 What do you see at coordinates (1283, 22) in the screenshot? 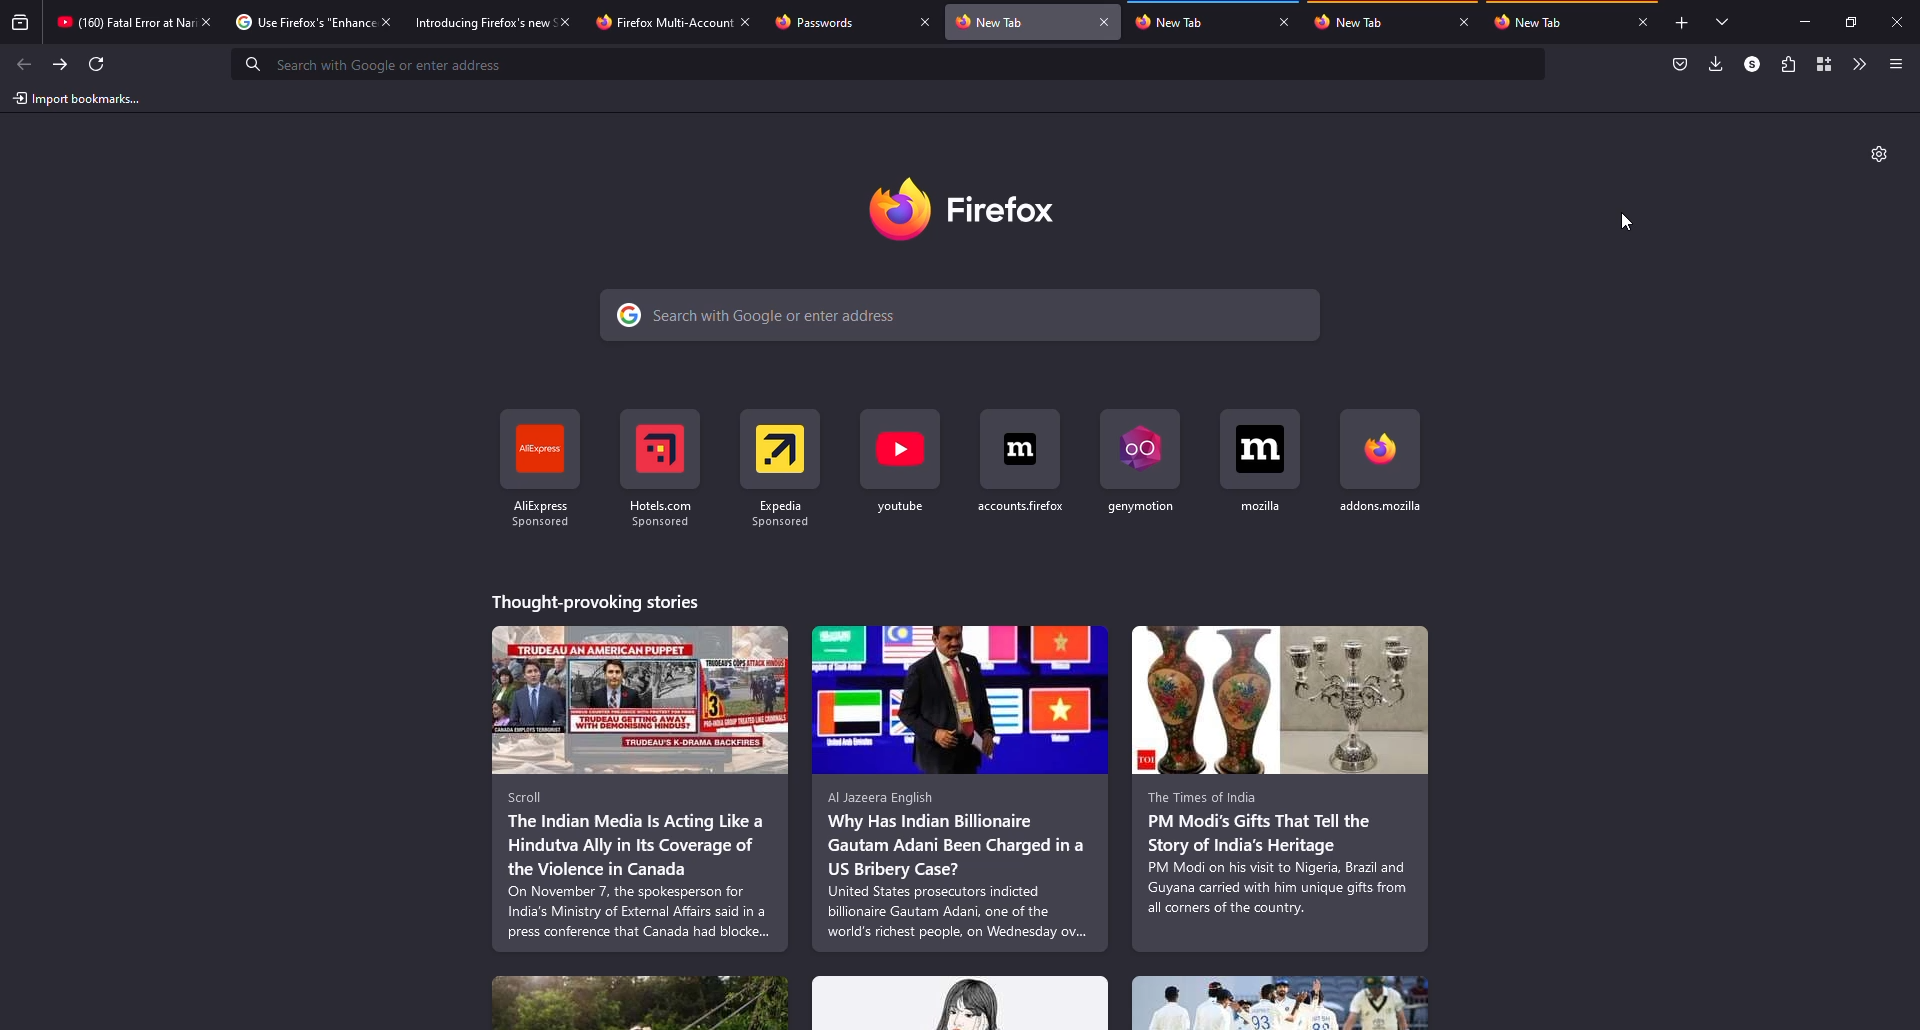
I see `close` at bounding box center [1283, 22].